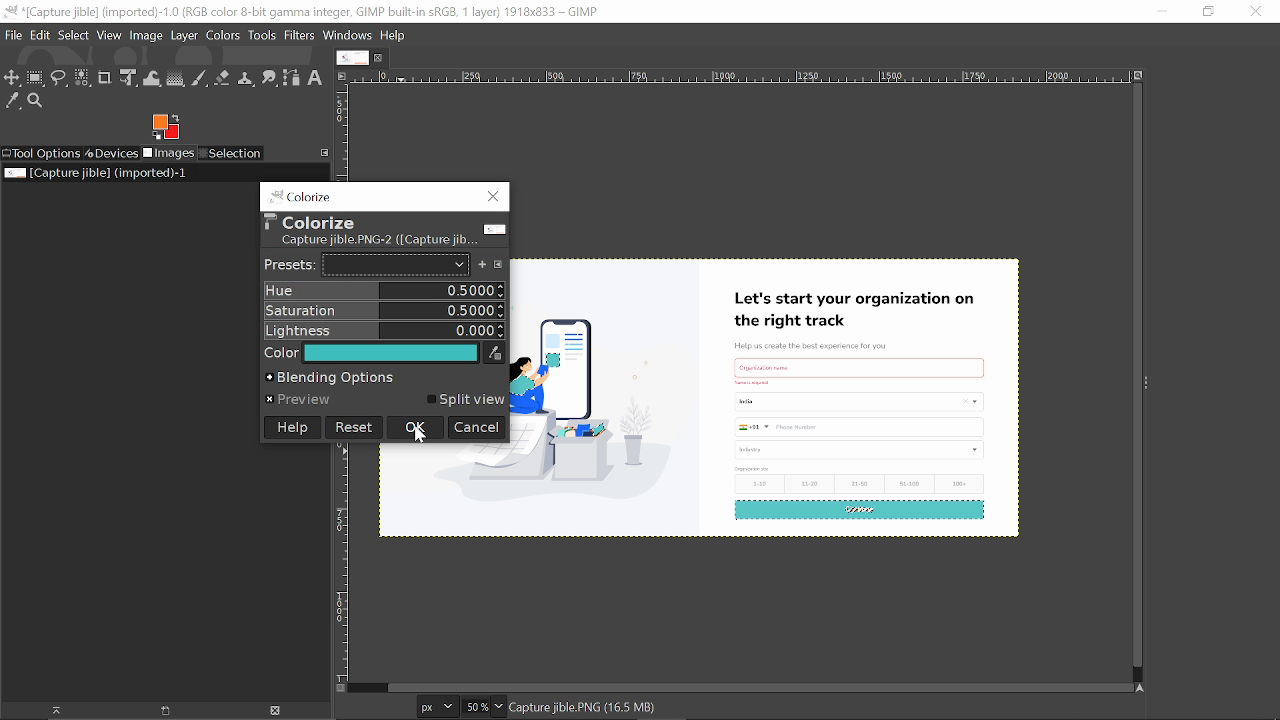  I want to click on Close, so click(491, 196).